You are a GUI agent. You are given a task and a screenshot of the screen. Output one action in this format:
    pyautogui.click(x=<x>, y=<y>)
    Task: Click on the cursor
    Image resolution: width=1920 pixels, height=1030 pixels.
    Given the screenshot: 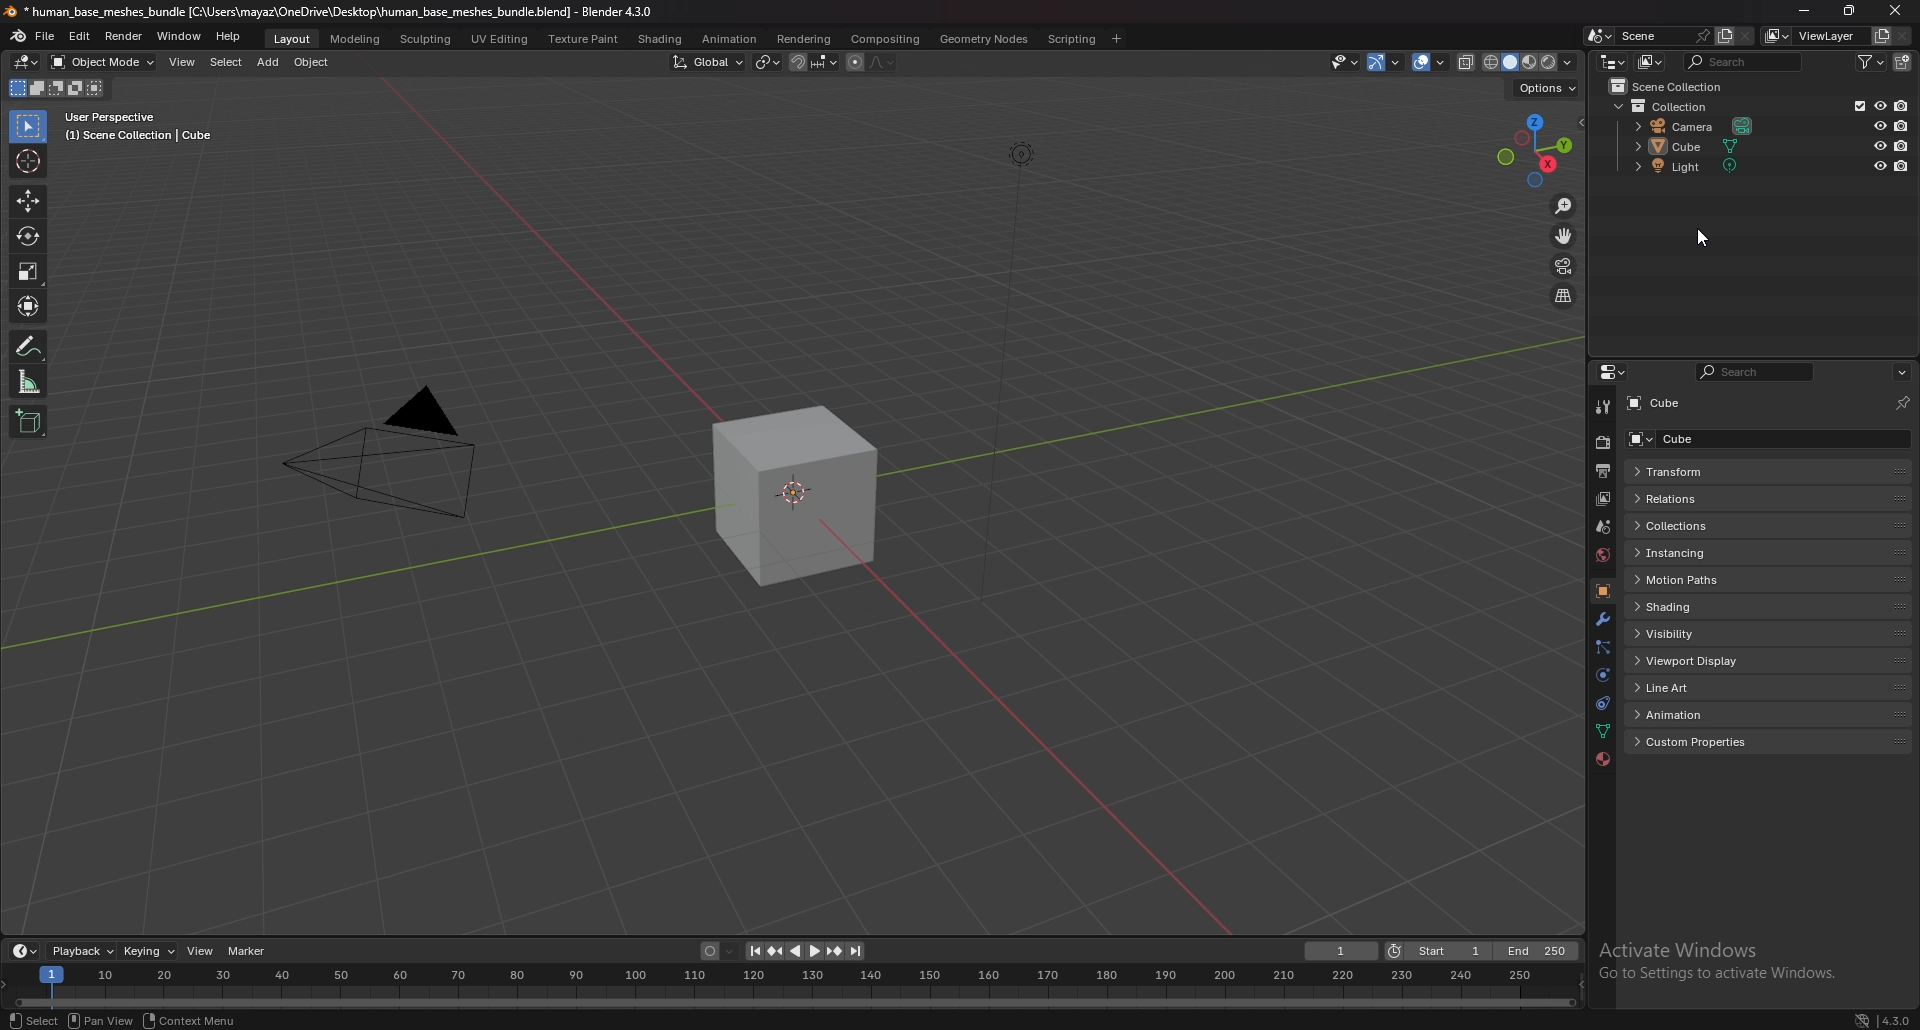 What is the action you would take?
    pyautogui.click(x=28, y=161)
    